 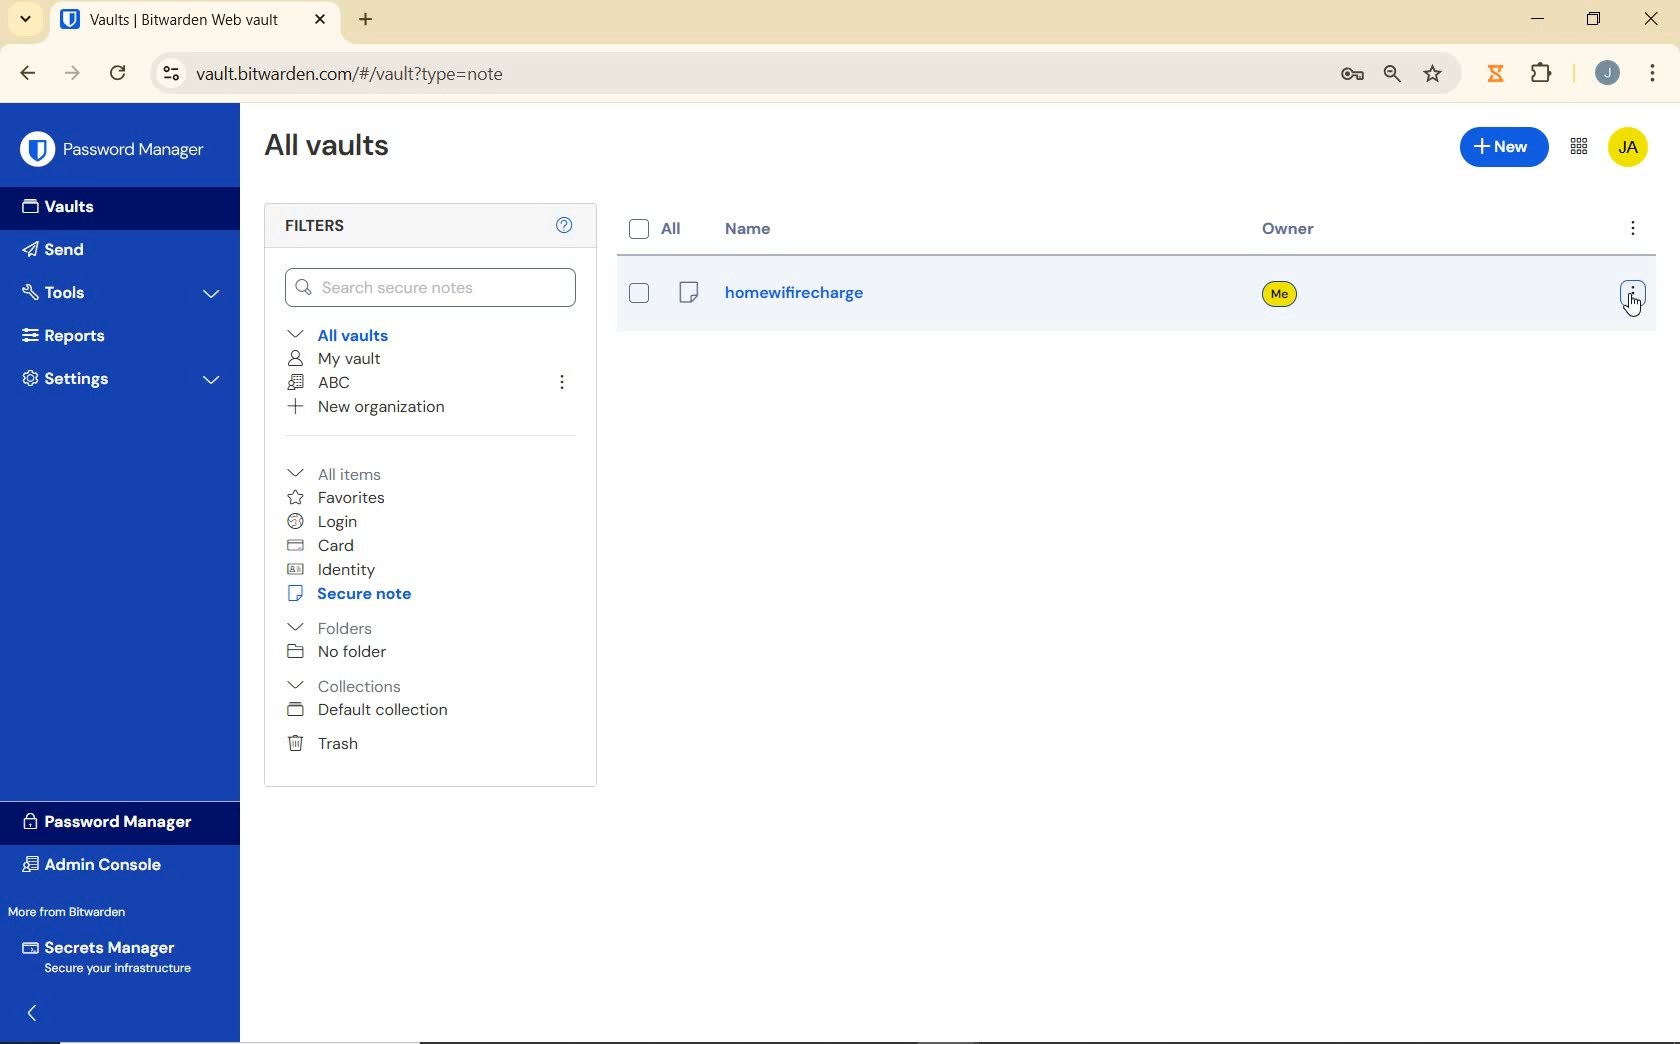 What do you see at coordinates (112, 956) in the screenshot?
I see `Secrets Manager` at bounding box center [112, 956].